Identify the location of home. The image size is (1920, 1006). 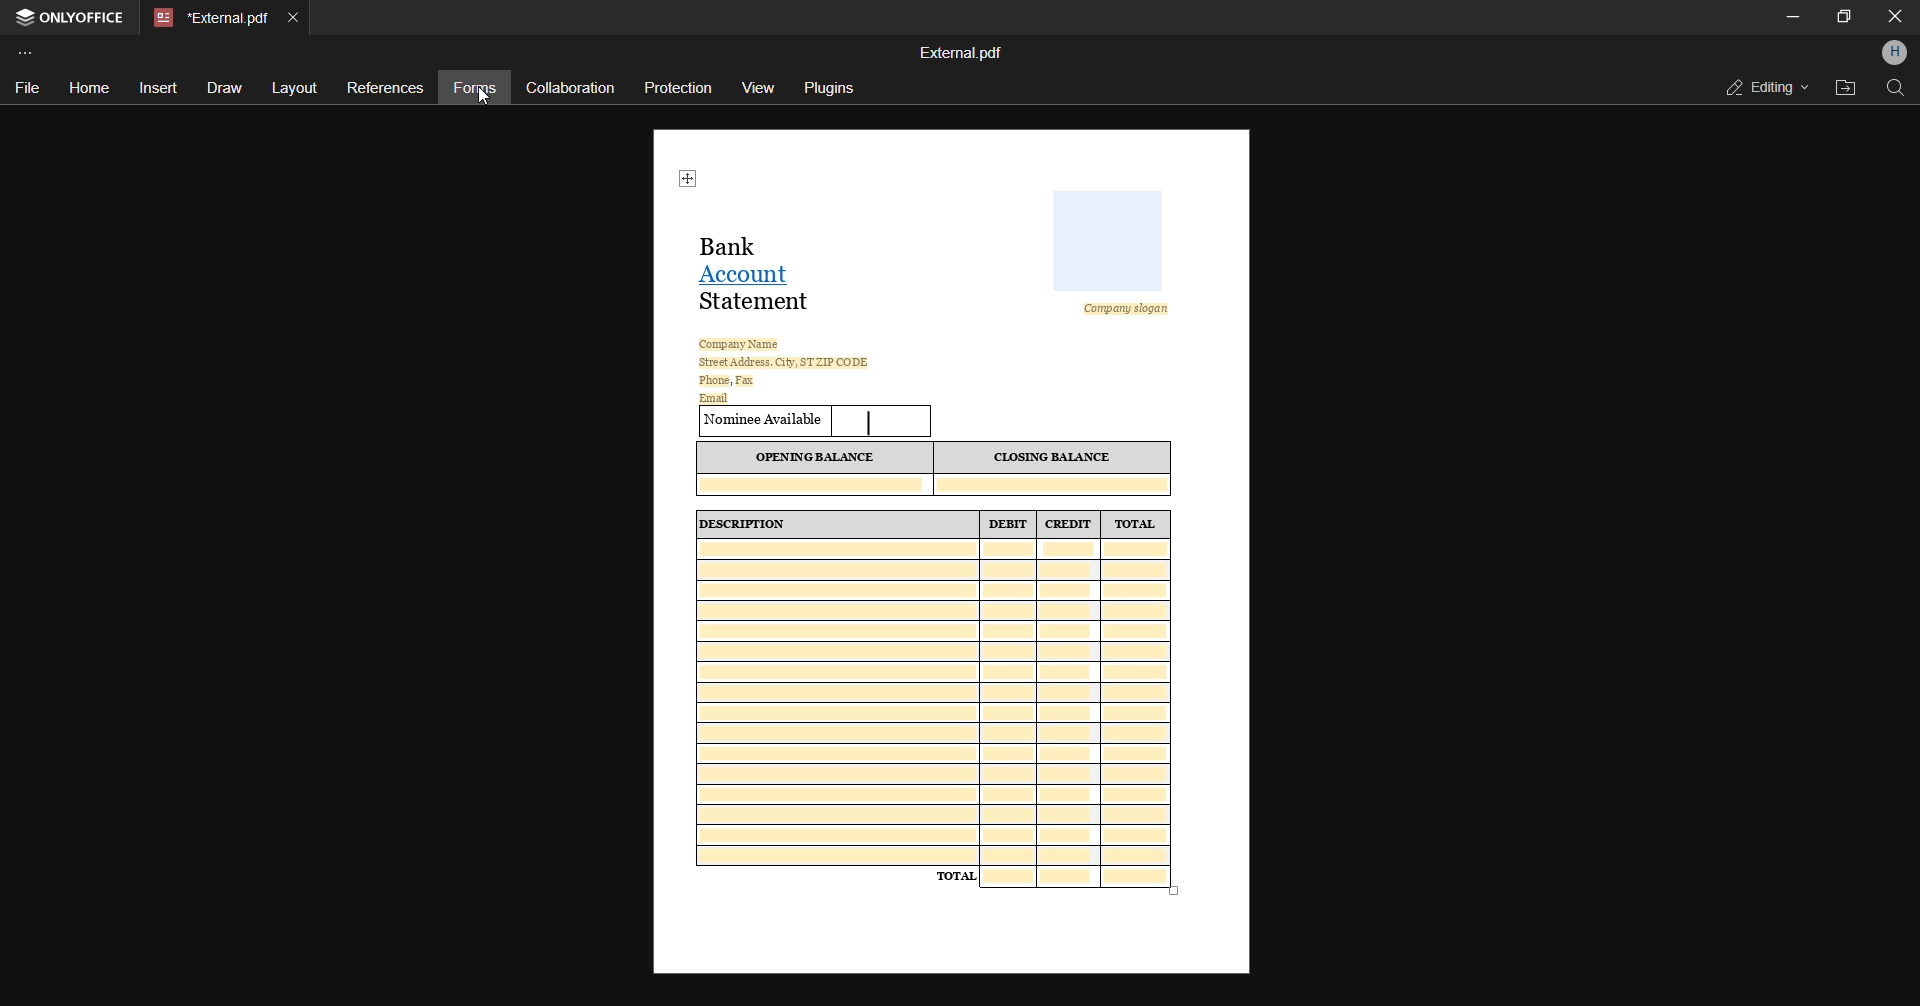
(82, 84).